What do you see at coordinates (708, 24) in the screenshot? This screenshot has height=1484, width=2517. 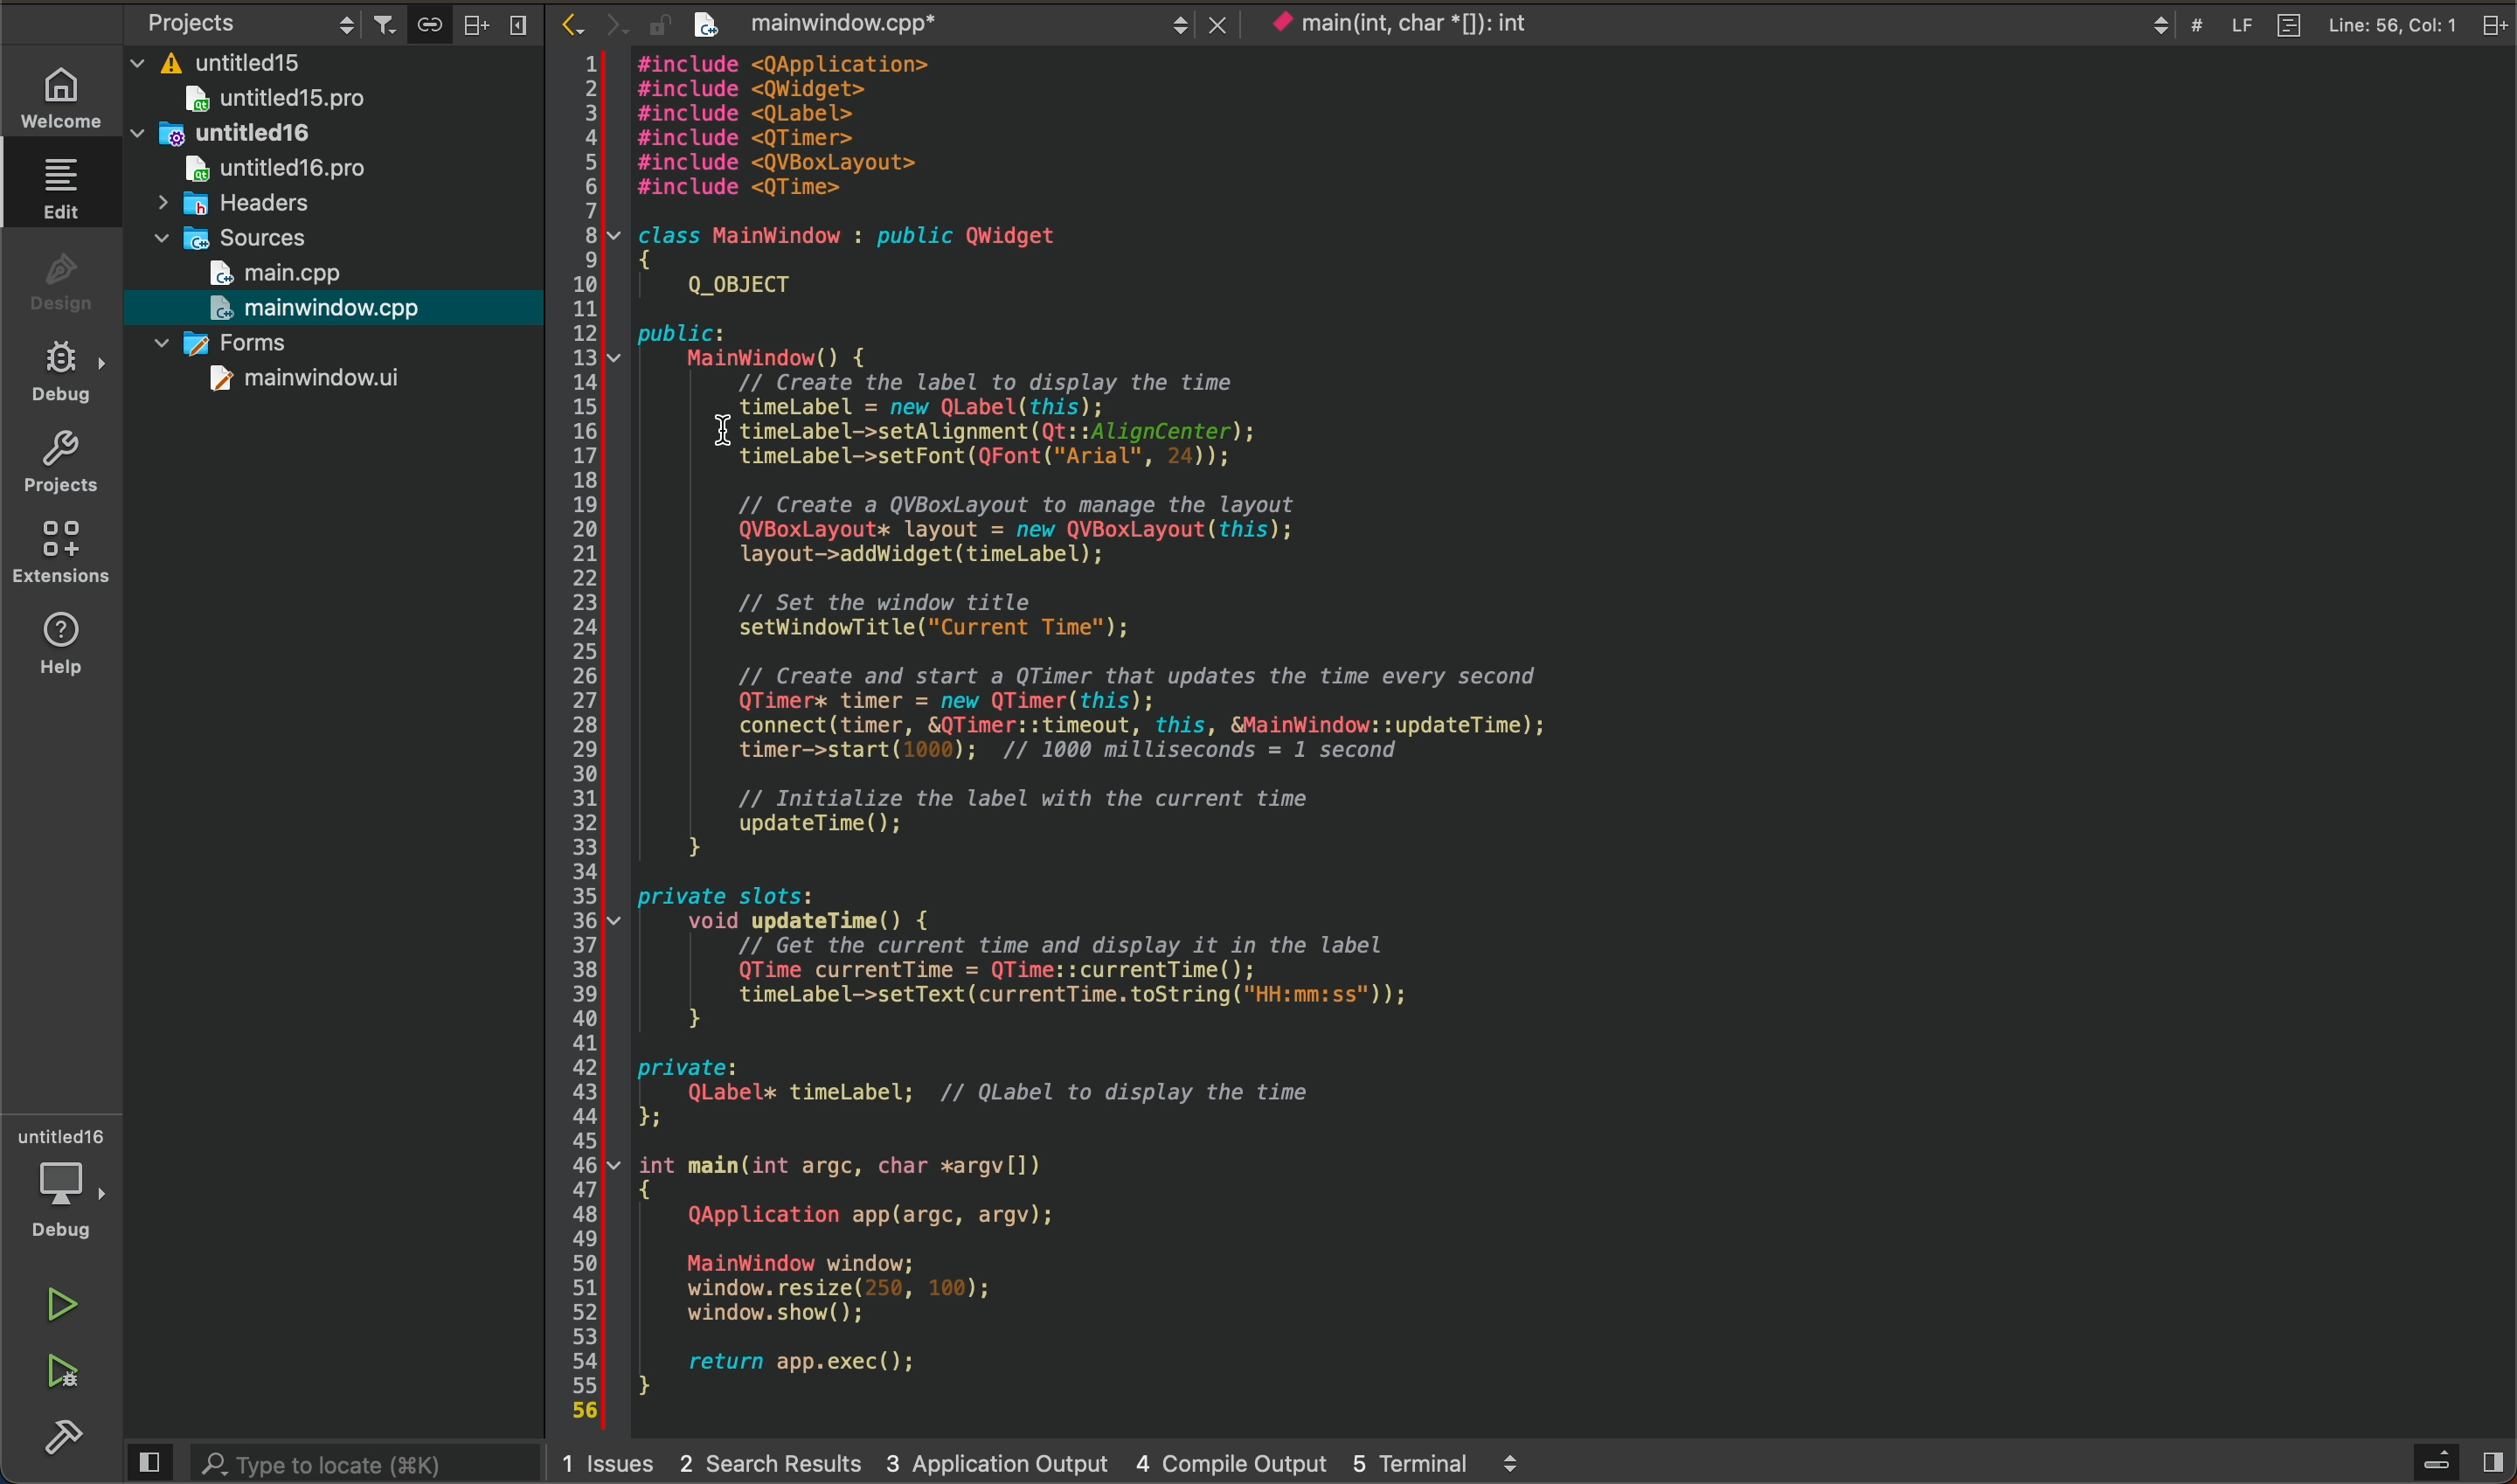 I see `create new project` at bounding box center [708, 24].